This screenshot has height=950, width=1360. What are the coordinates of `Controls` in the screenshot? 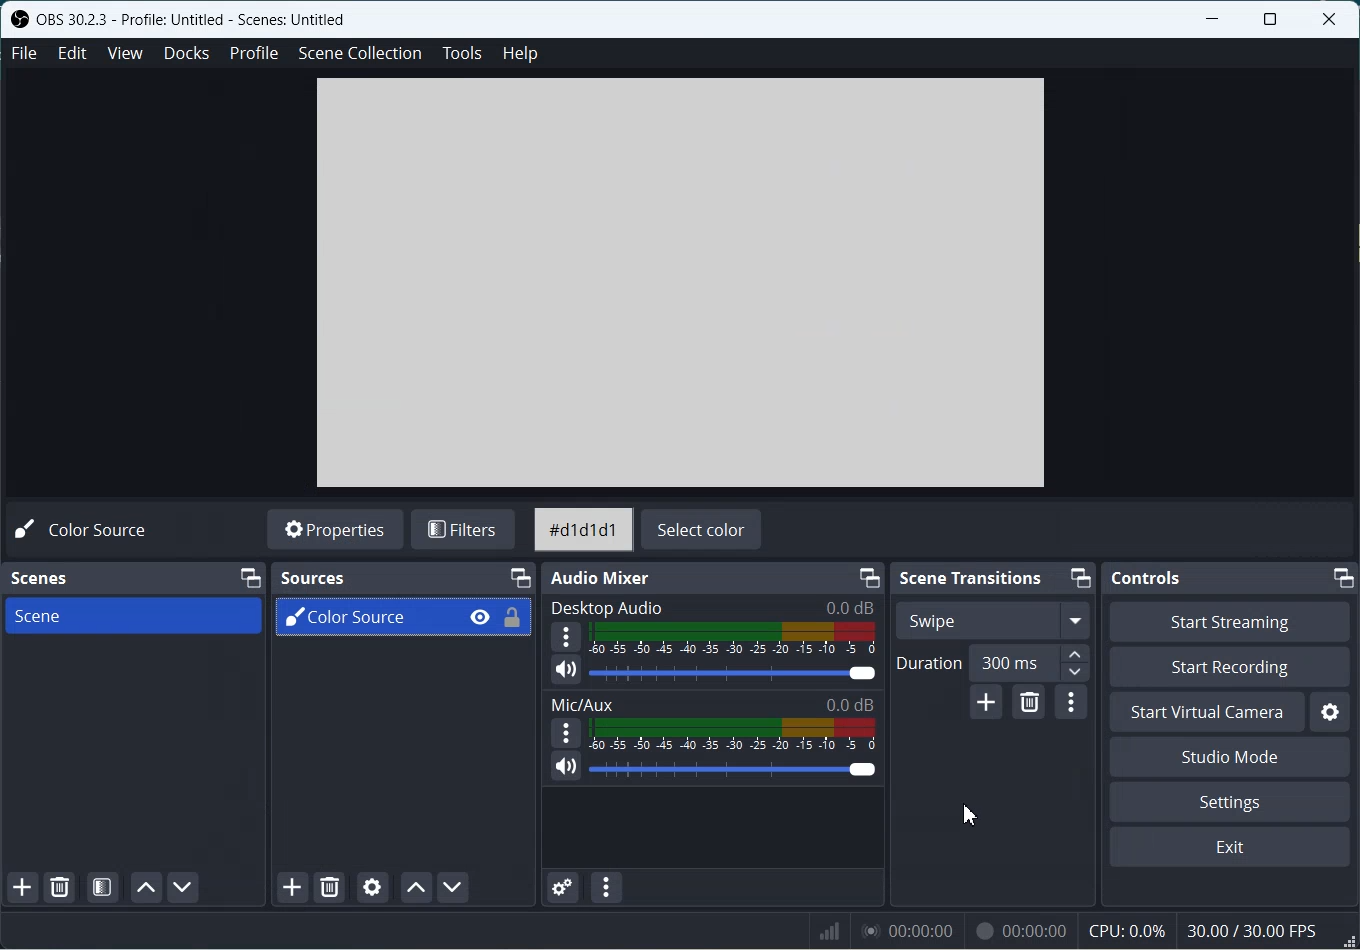 It's located at (1148, 578).